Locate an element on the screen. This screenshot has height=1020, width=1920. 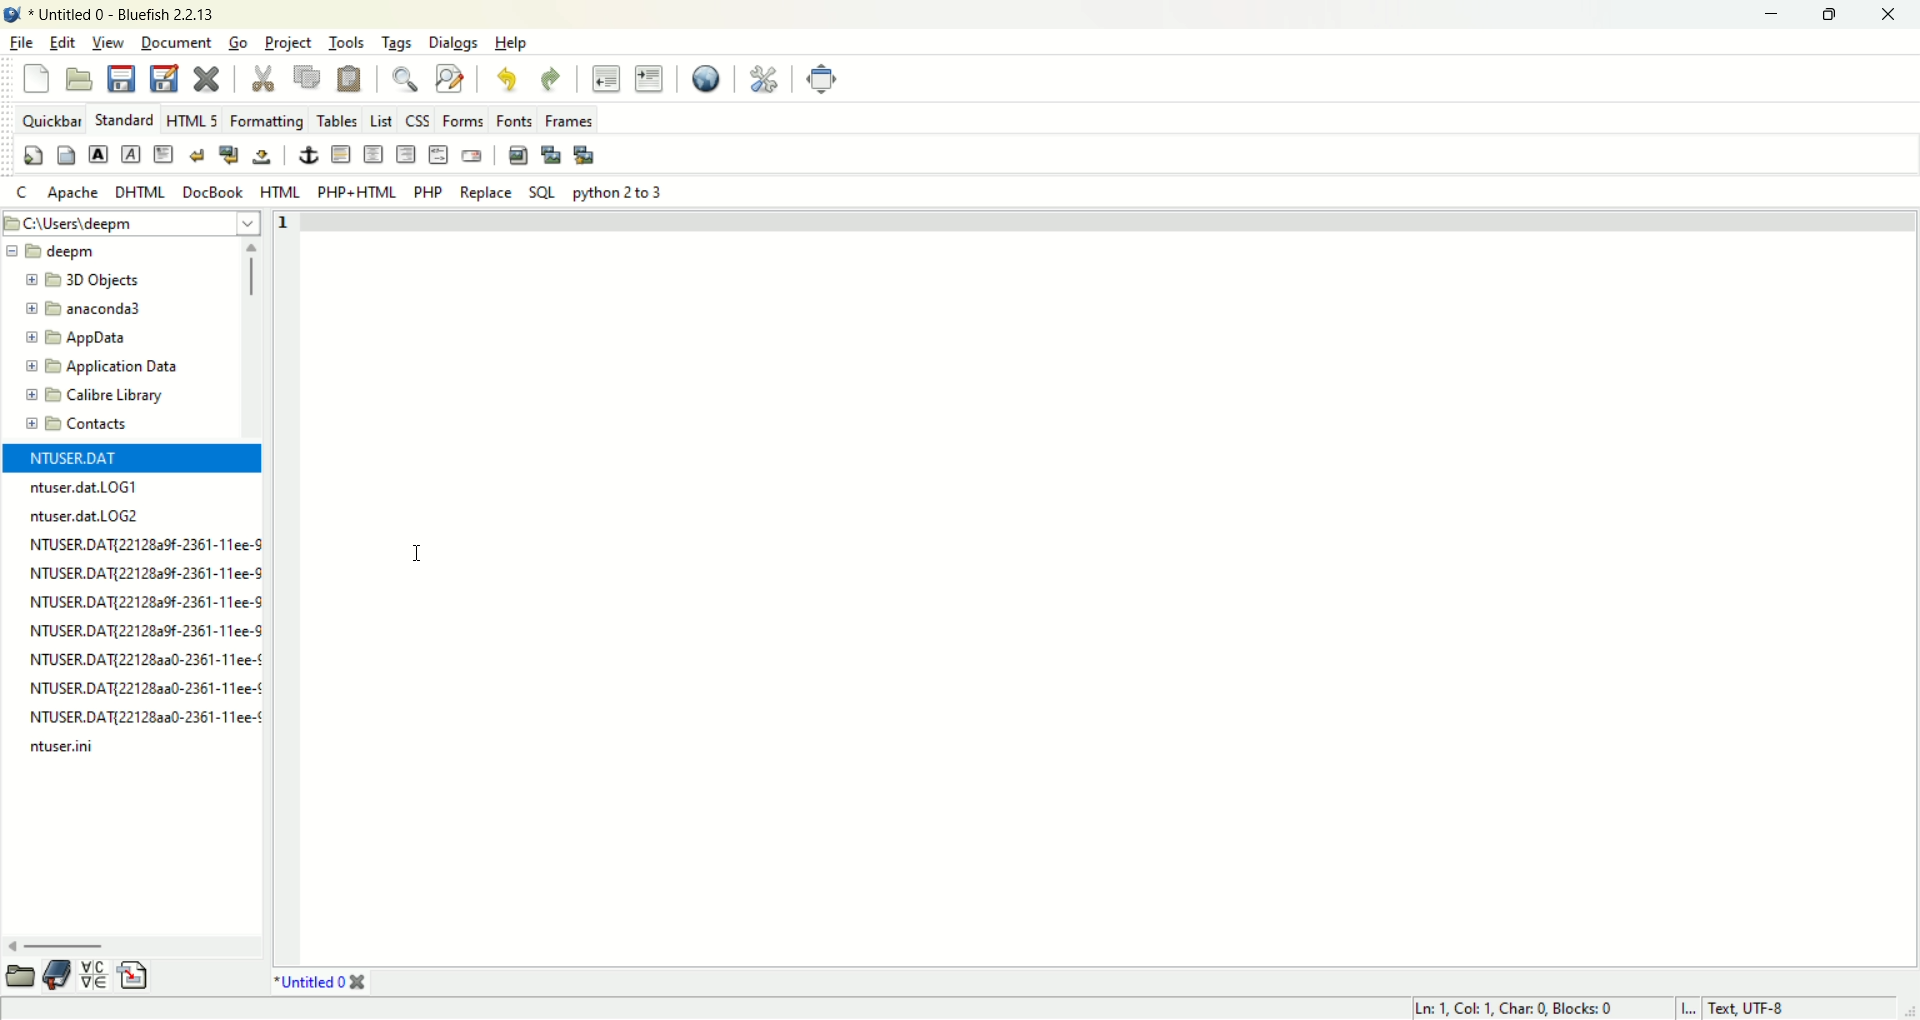
Formatting is located at coordinates (269, 121).